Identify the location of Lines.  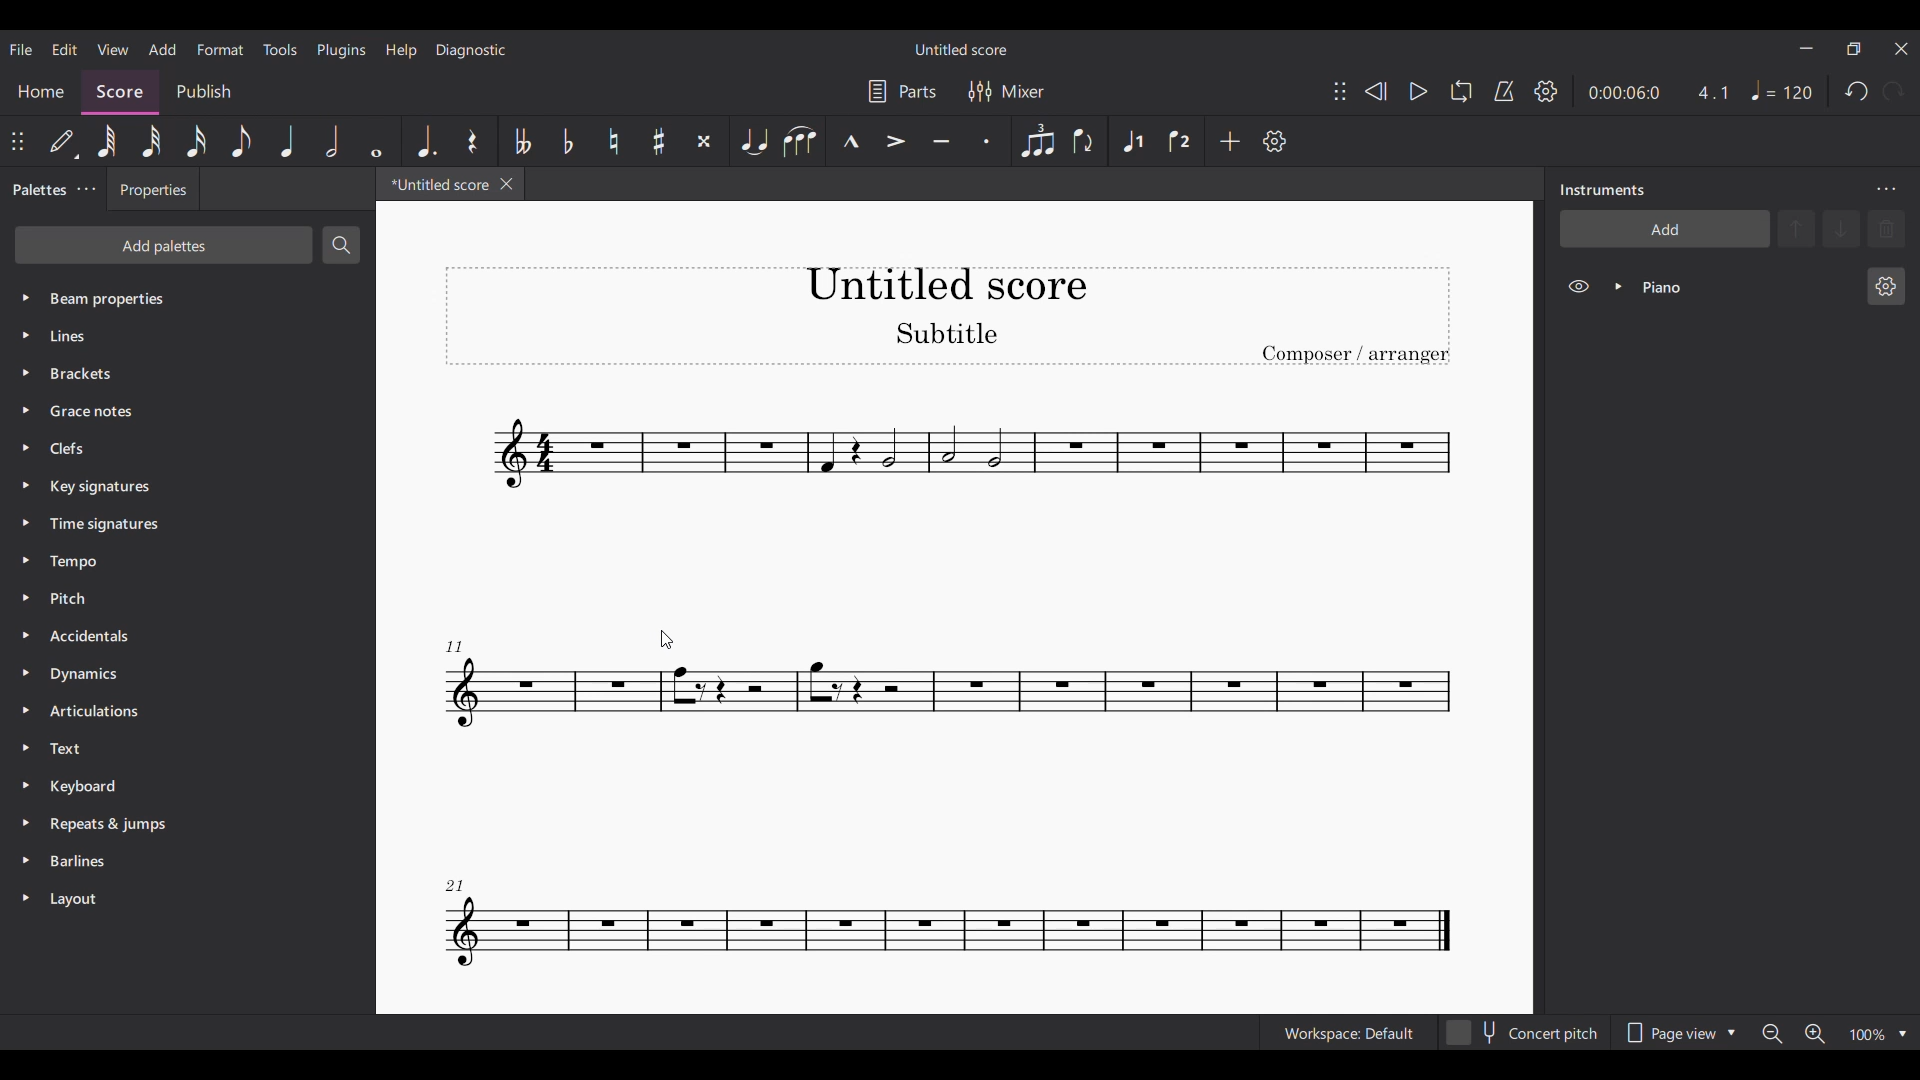
(178, 335).